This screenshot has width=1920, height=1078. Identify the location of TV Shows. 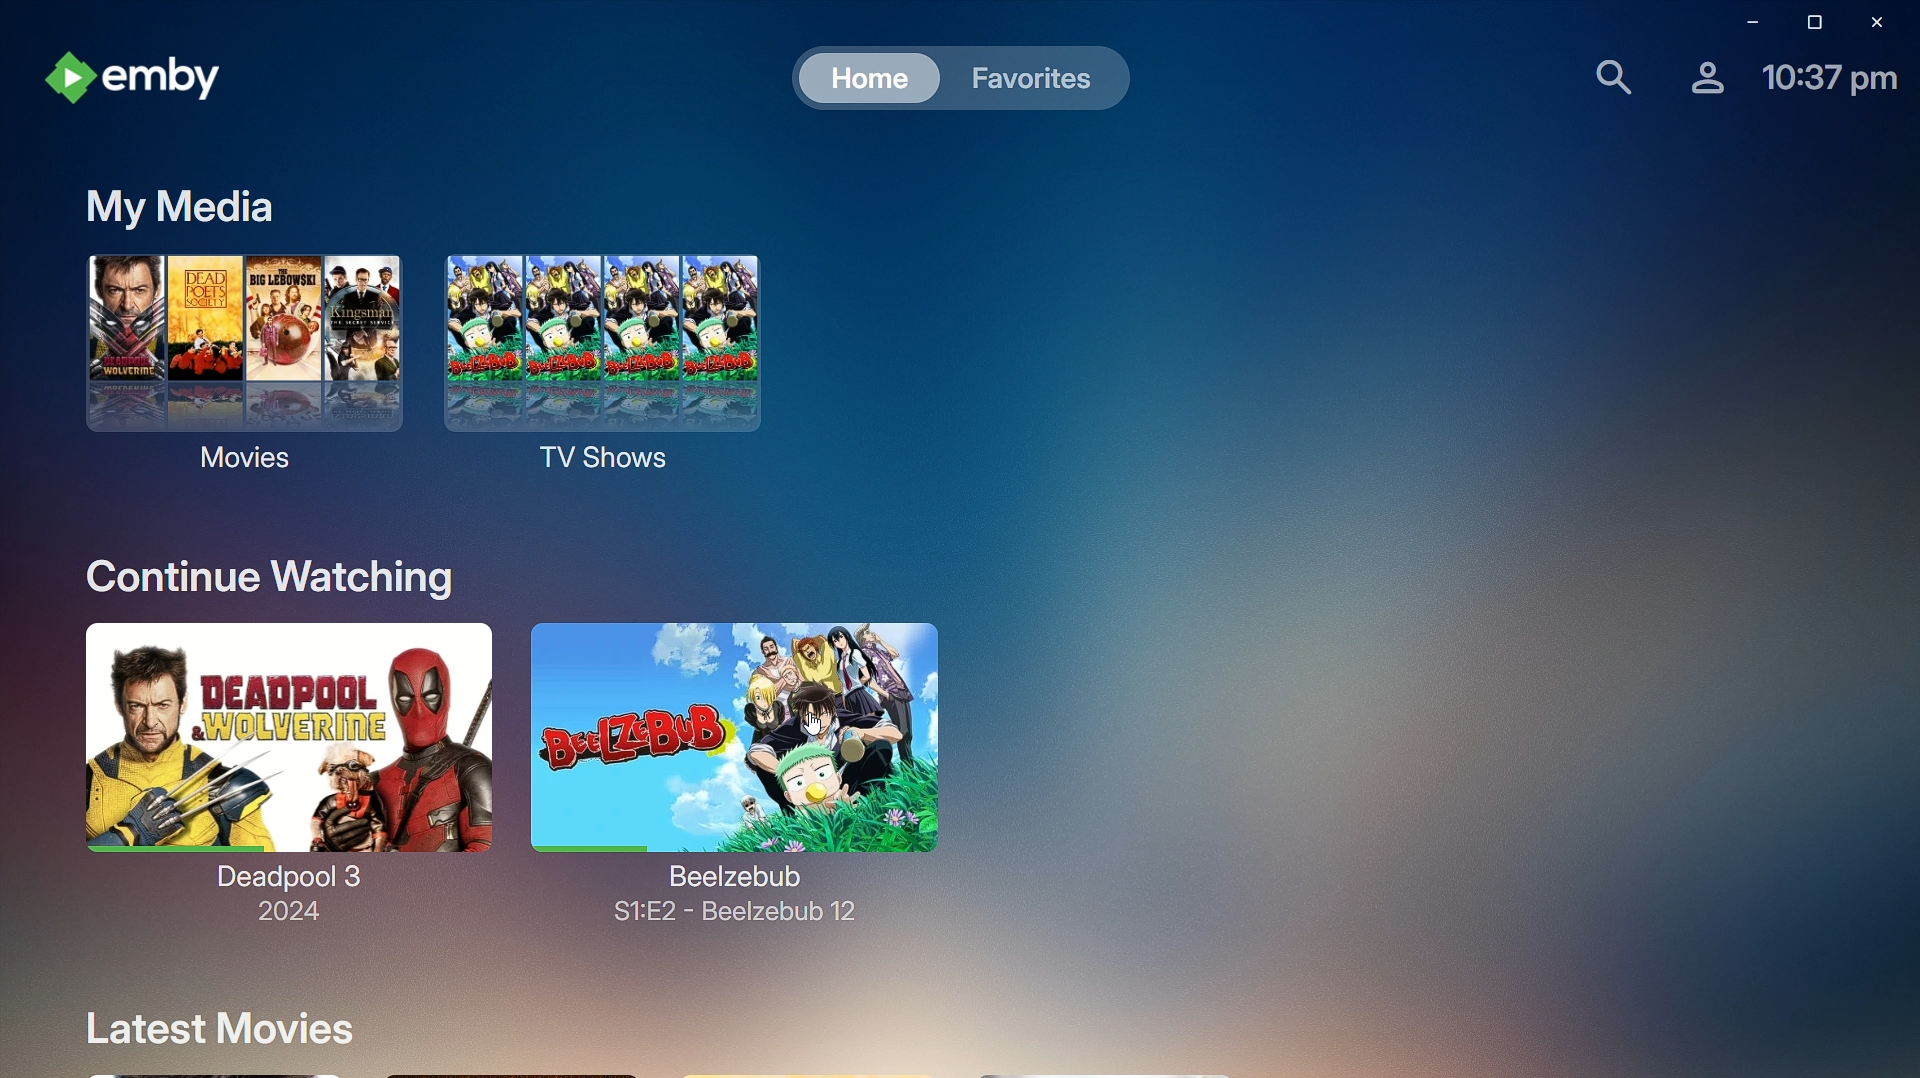
(613, 364).